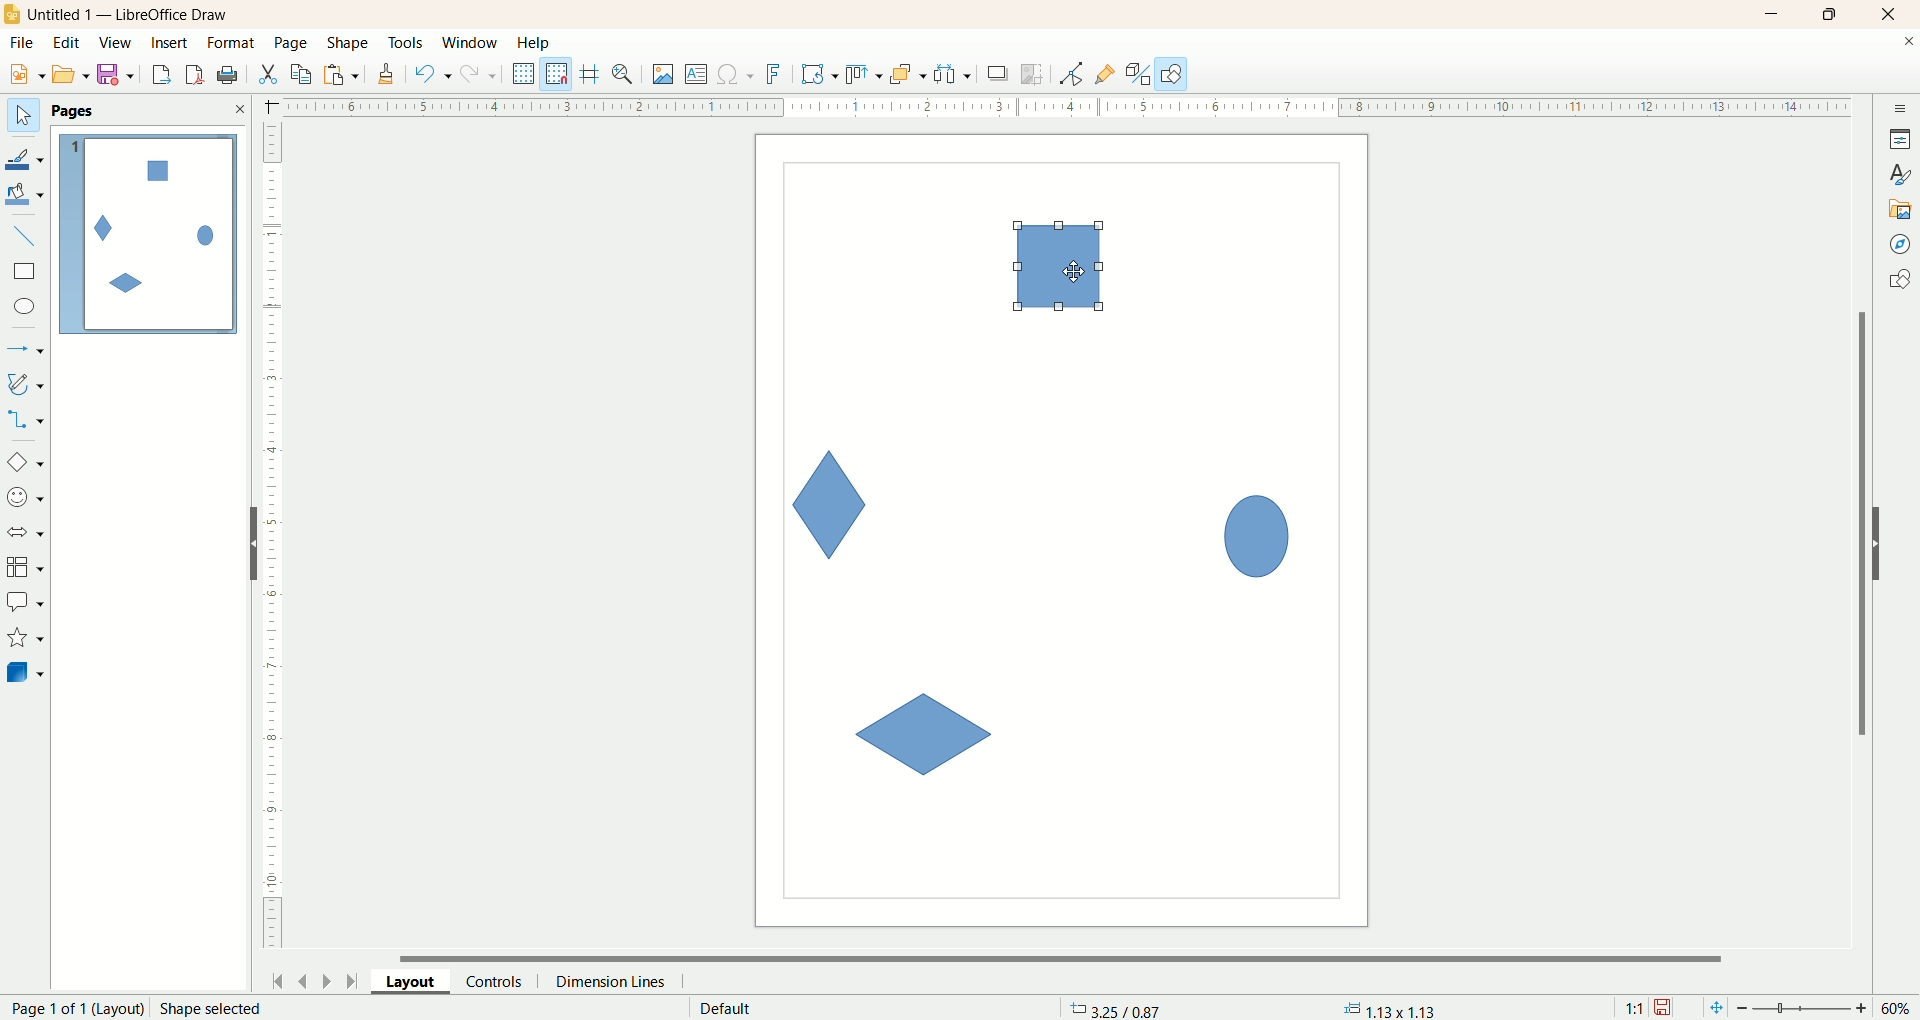  Describe the element at coordinates (387, 71) in the screenshot. I see `clone formatting` at that location.